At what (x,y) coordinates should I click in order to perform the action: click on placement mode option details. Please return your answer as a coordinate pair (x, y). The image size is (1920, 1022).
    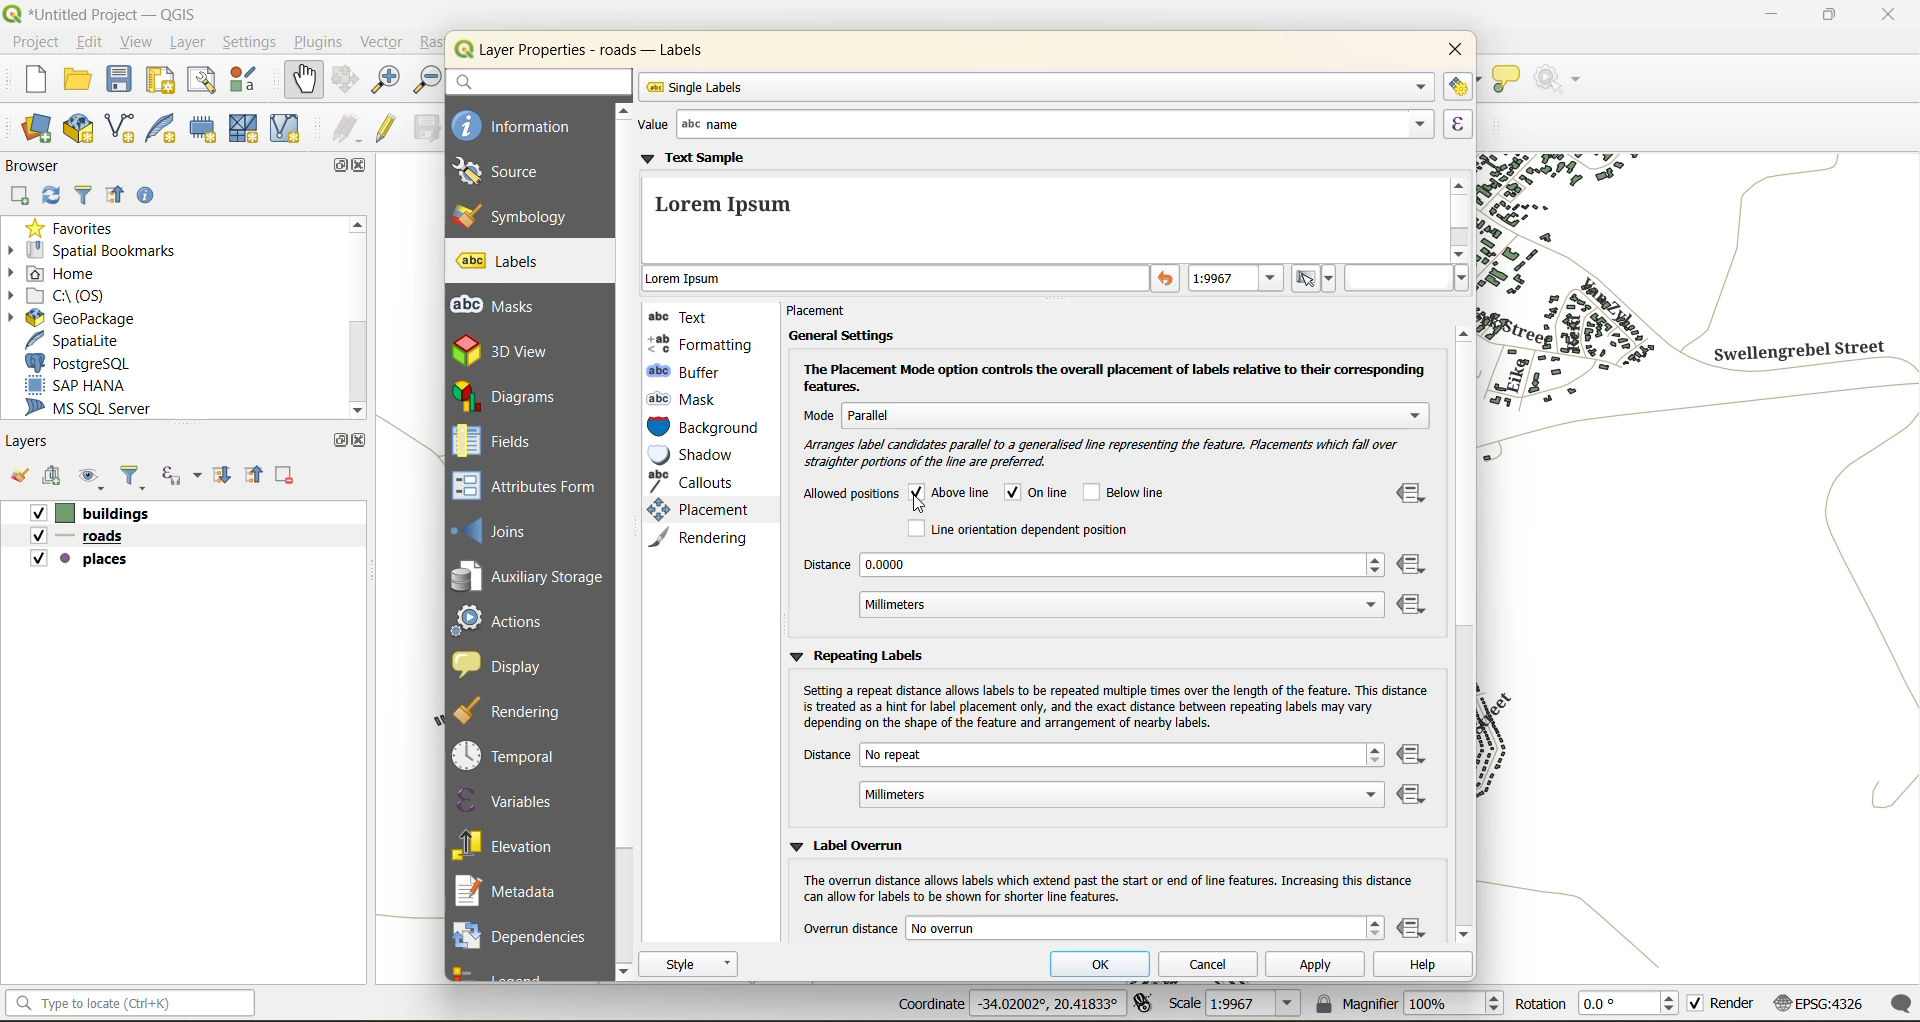
    Looking at the image, I should click on (1117, 375).